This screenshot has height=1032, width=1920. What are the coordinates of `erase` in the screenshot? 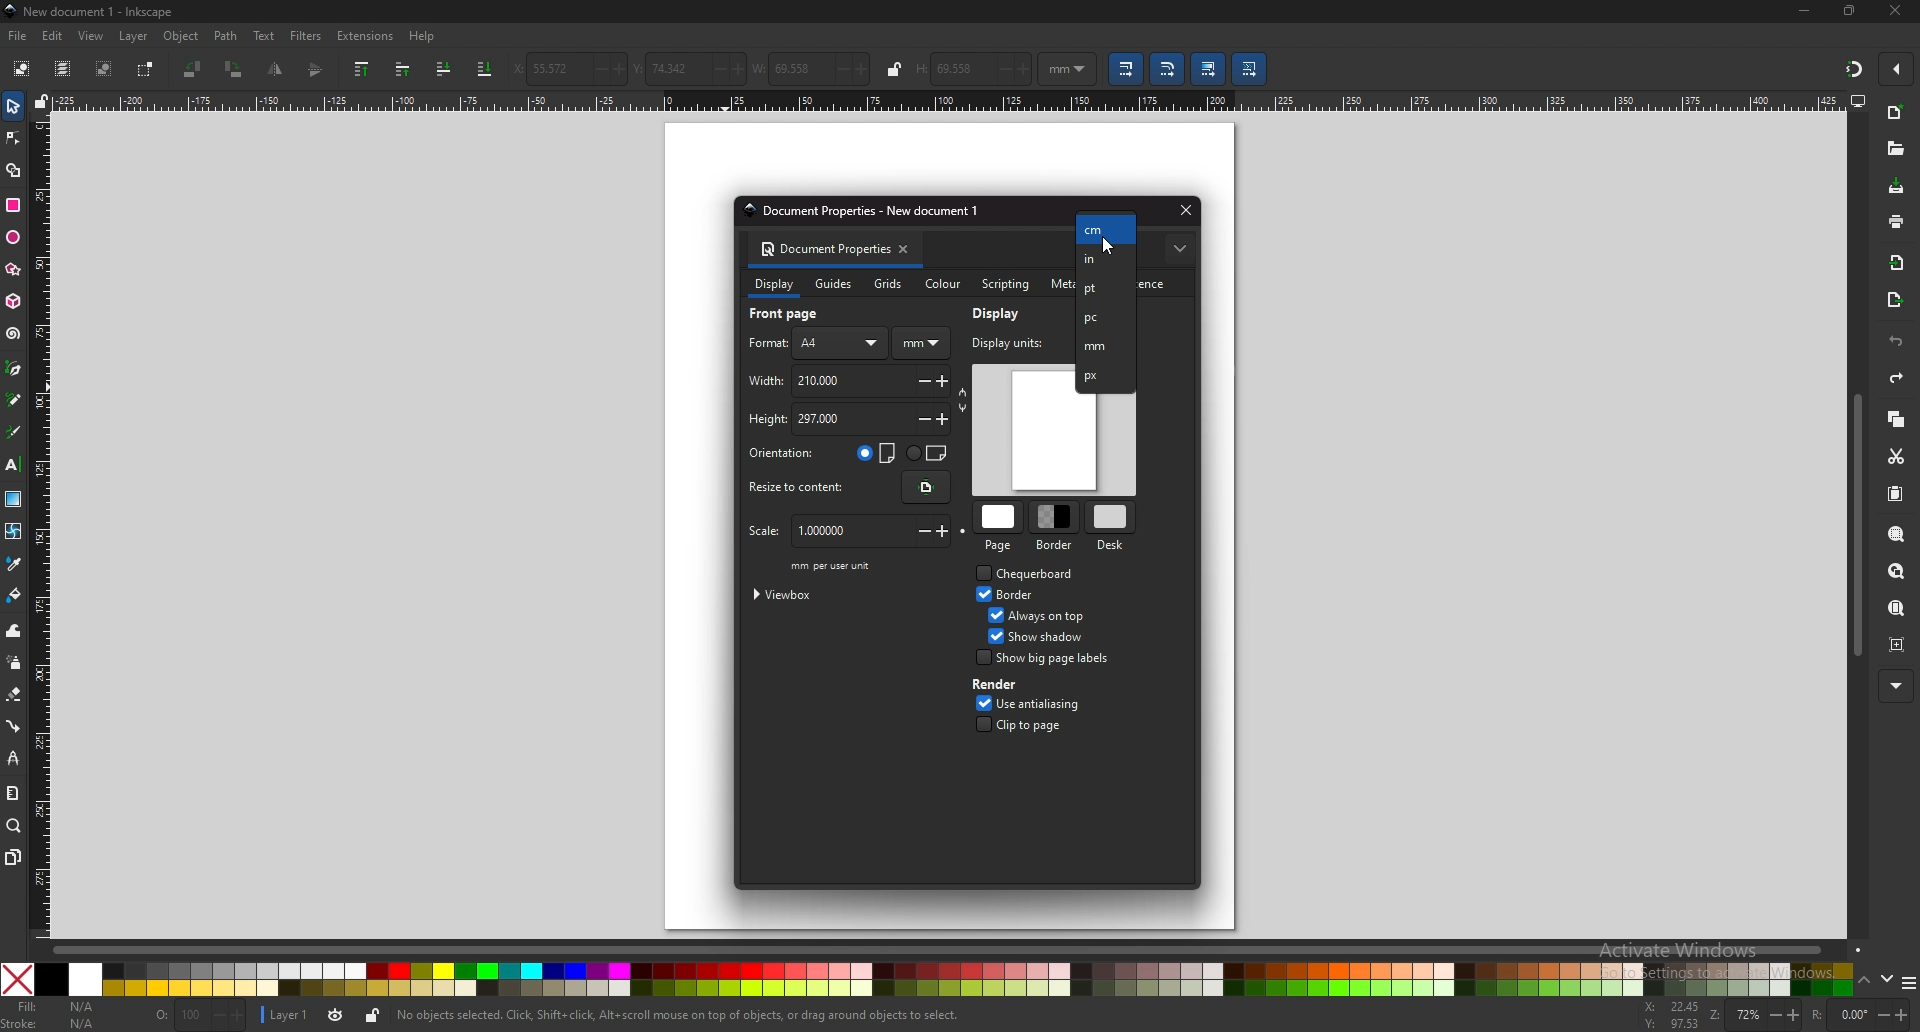 It's located at (14, 693).